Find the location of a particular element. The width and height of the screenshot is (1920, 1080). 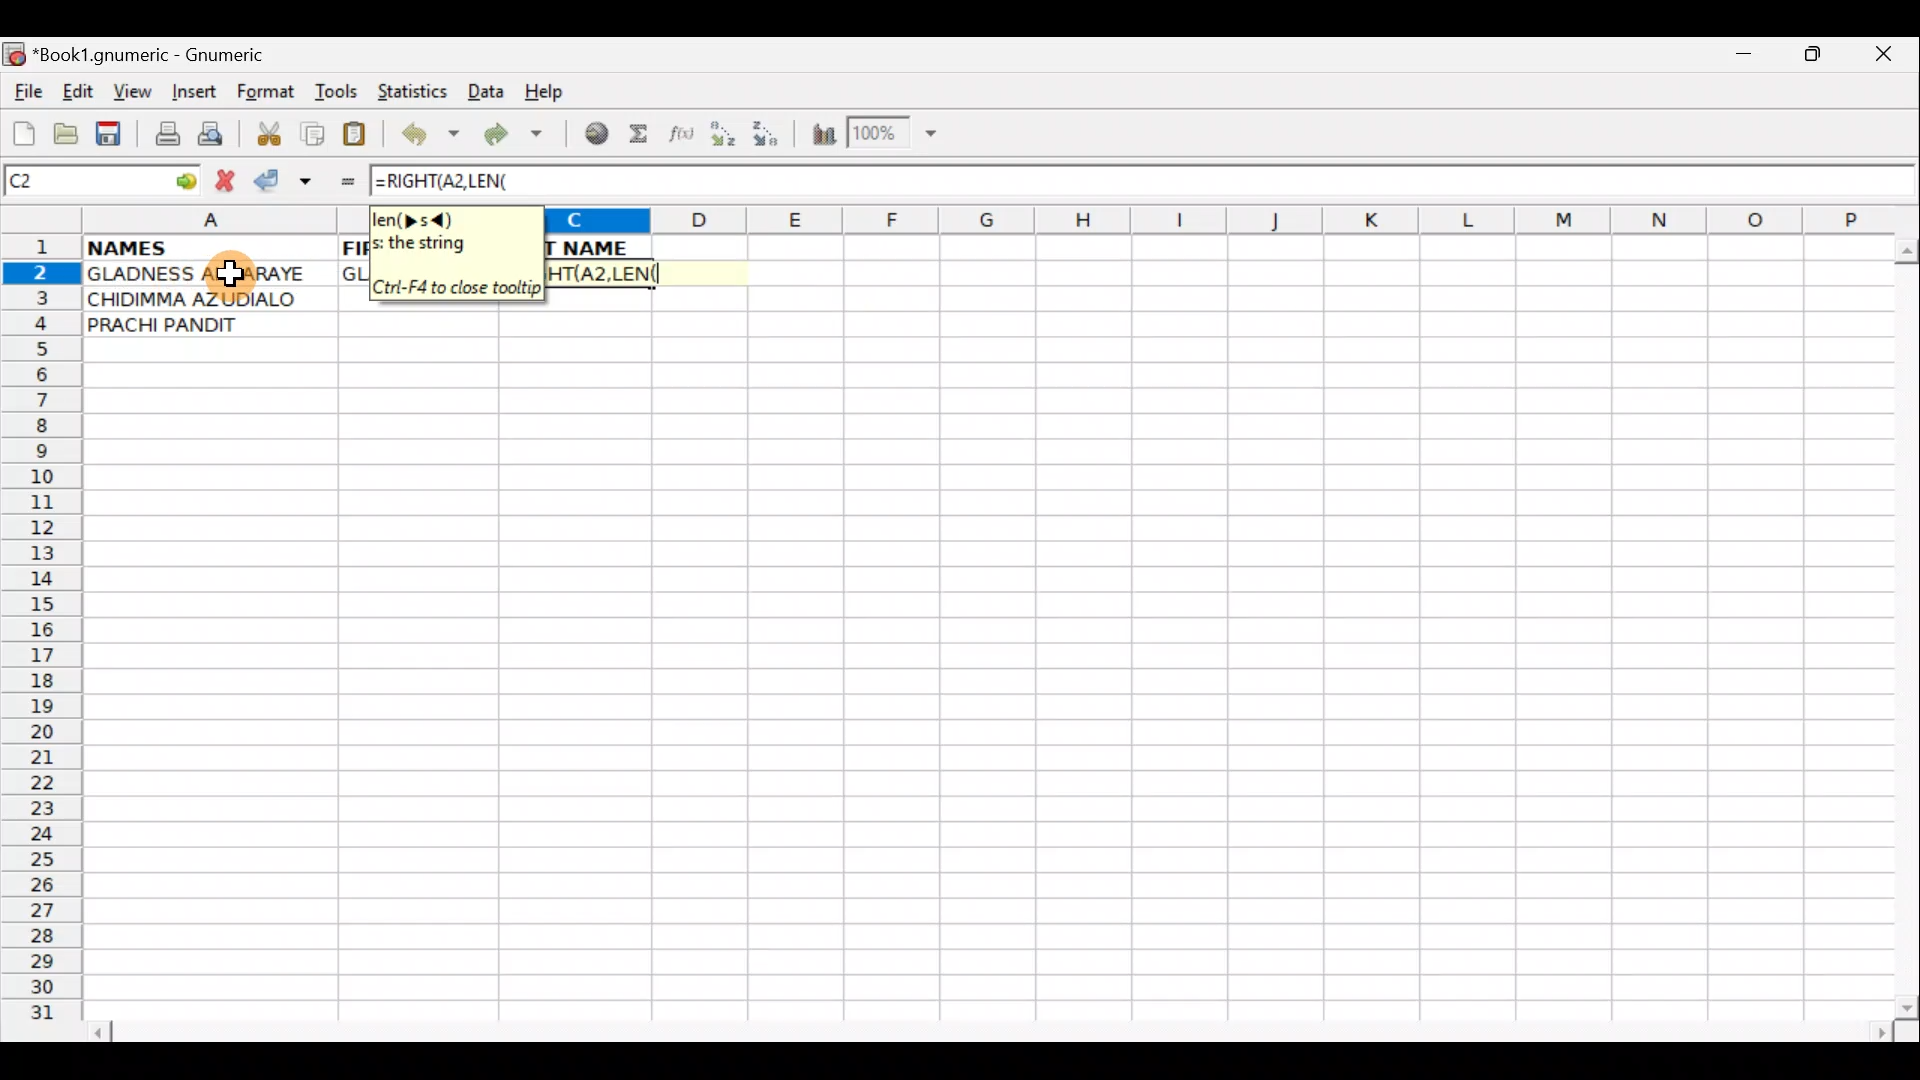

Minimize is located at coordinates (1739, 59).